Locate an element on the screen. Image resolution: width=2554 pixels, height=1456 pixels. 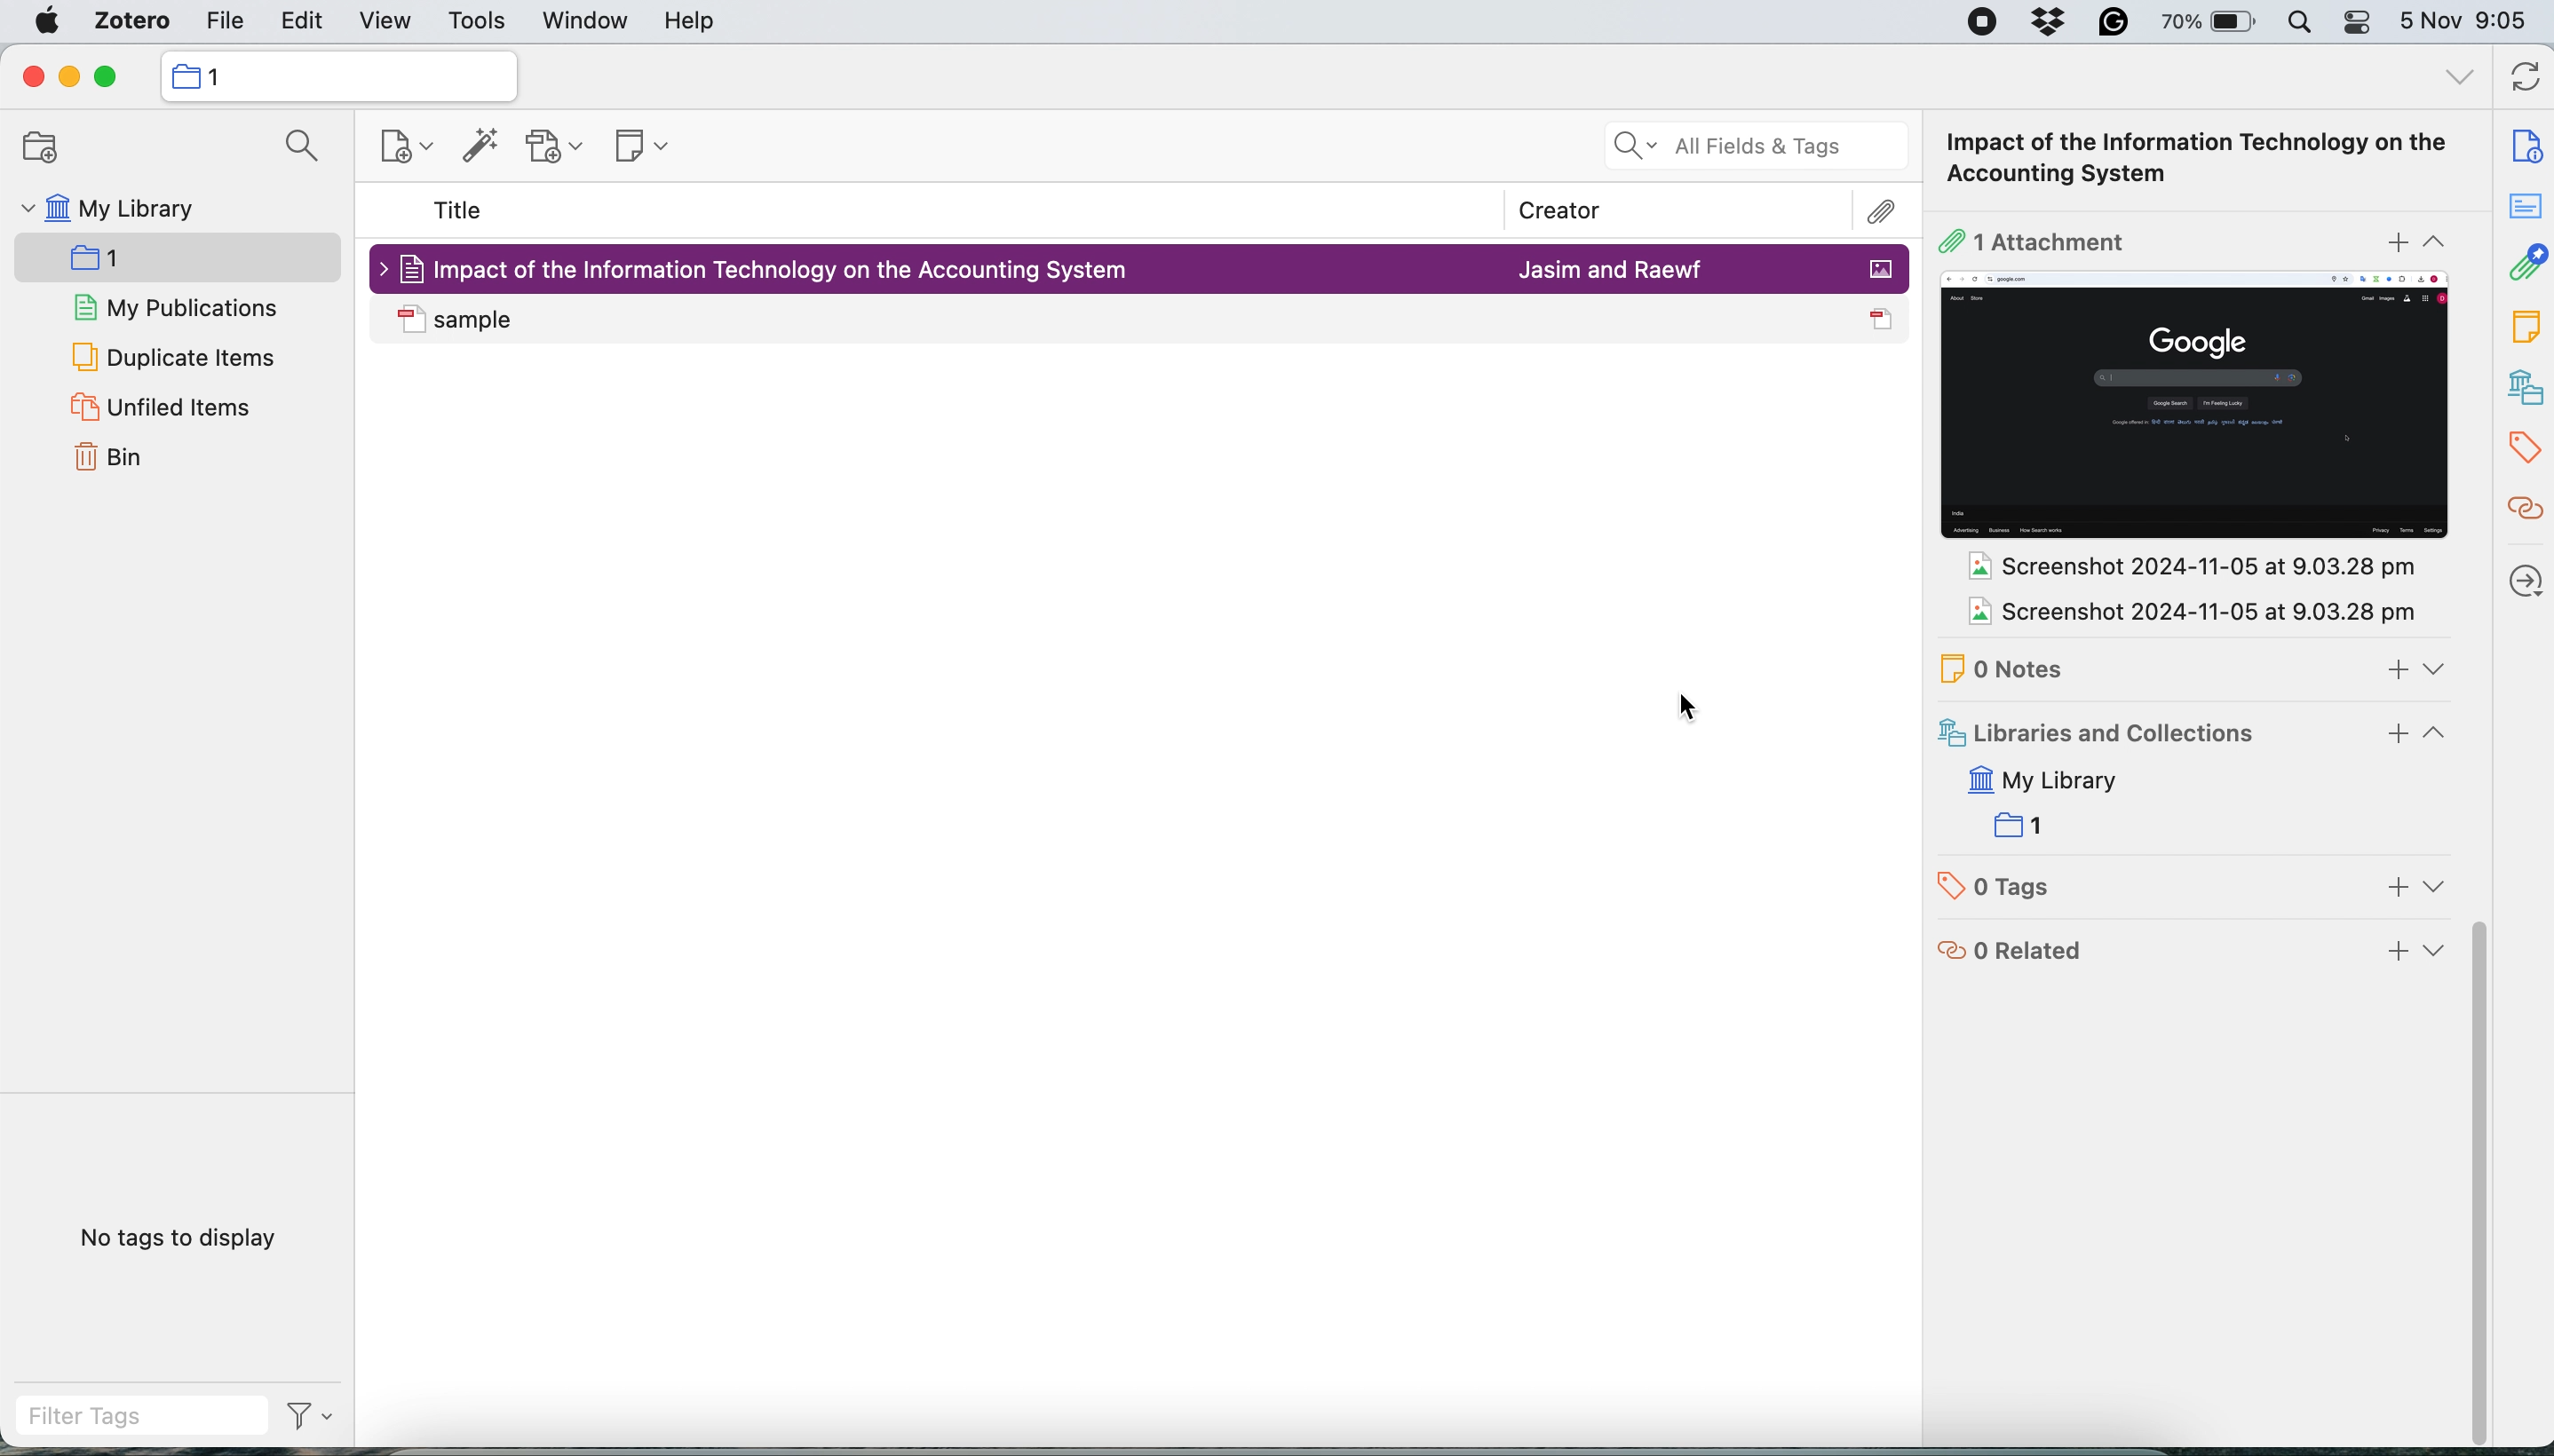
vertical scroll bar is located at coordinates (2483, 1190).